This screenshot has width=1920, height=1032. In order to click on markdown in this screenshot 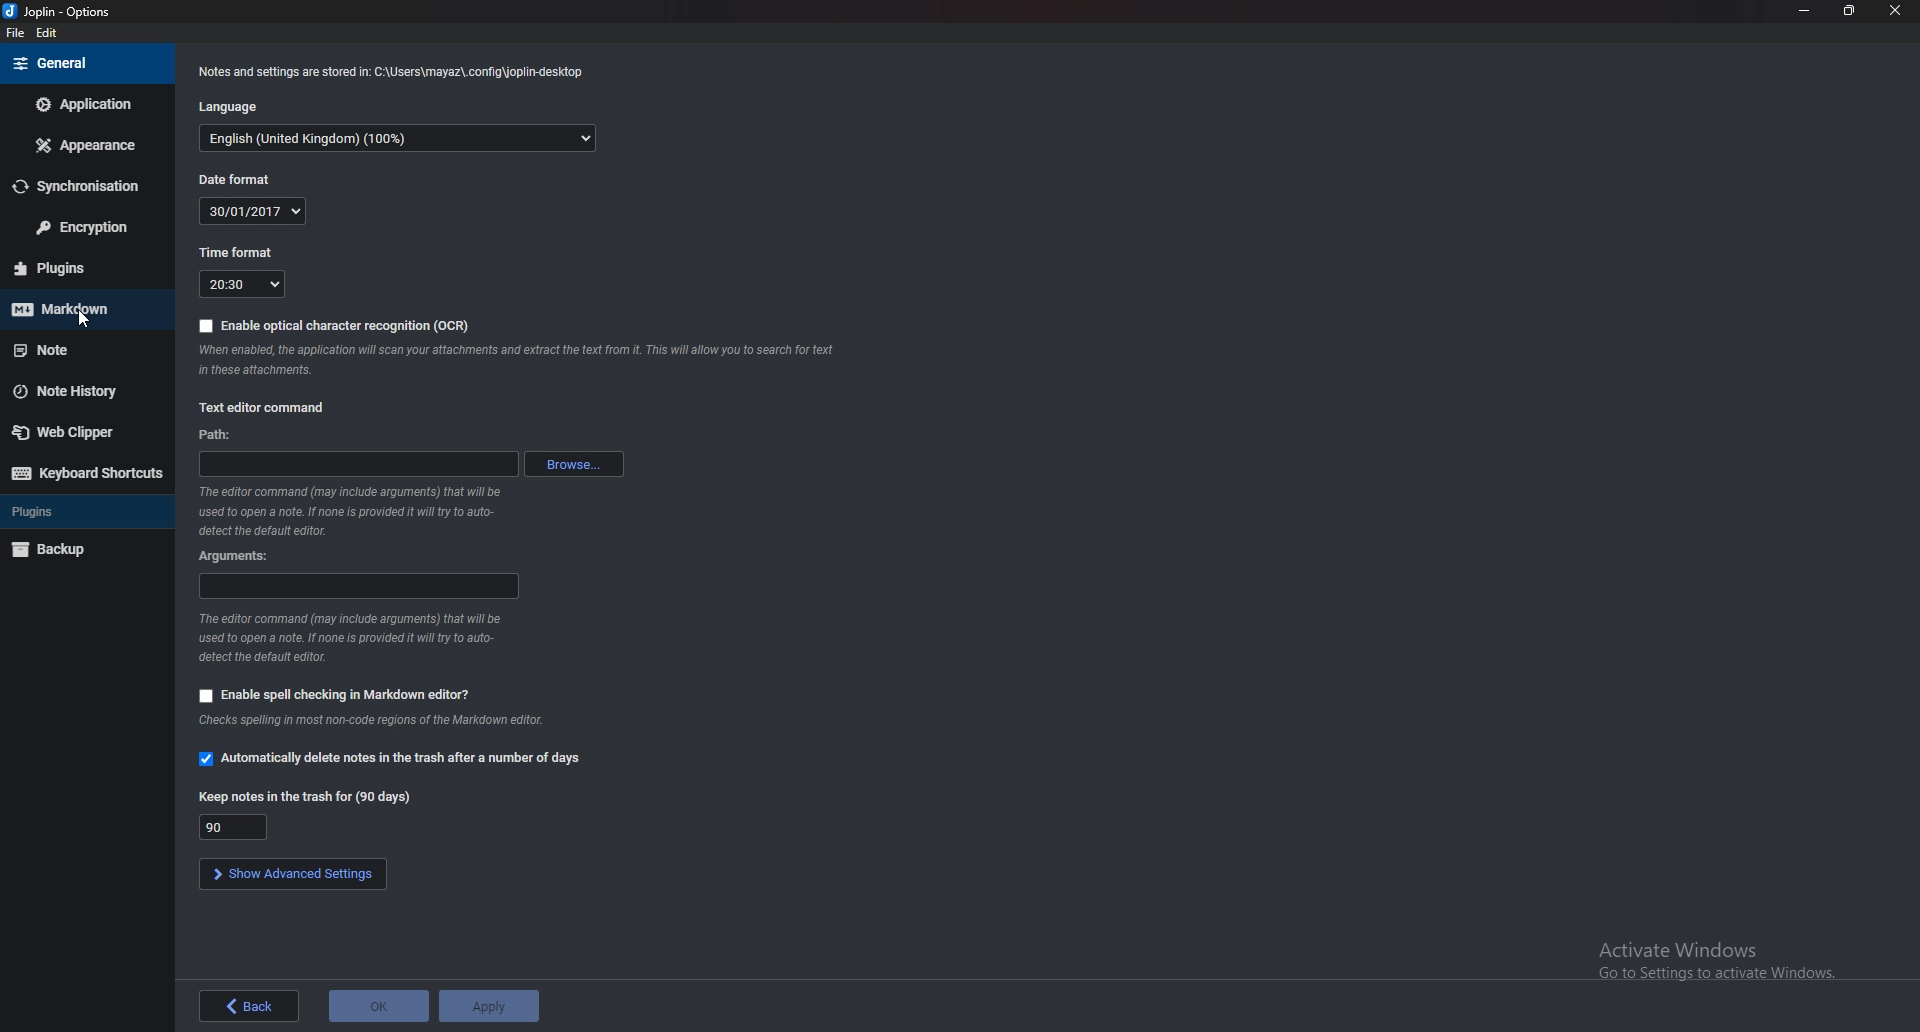, I will do `click(84, 309)`.